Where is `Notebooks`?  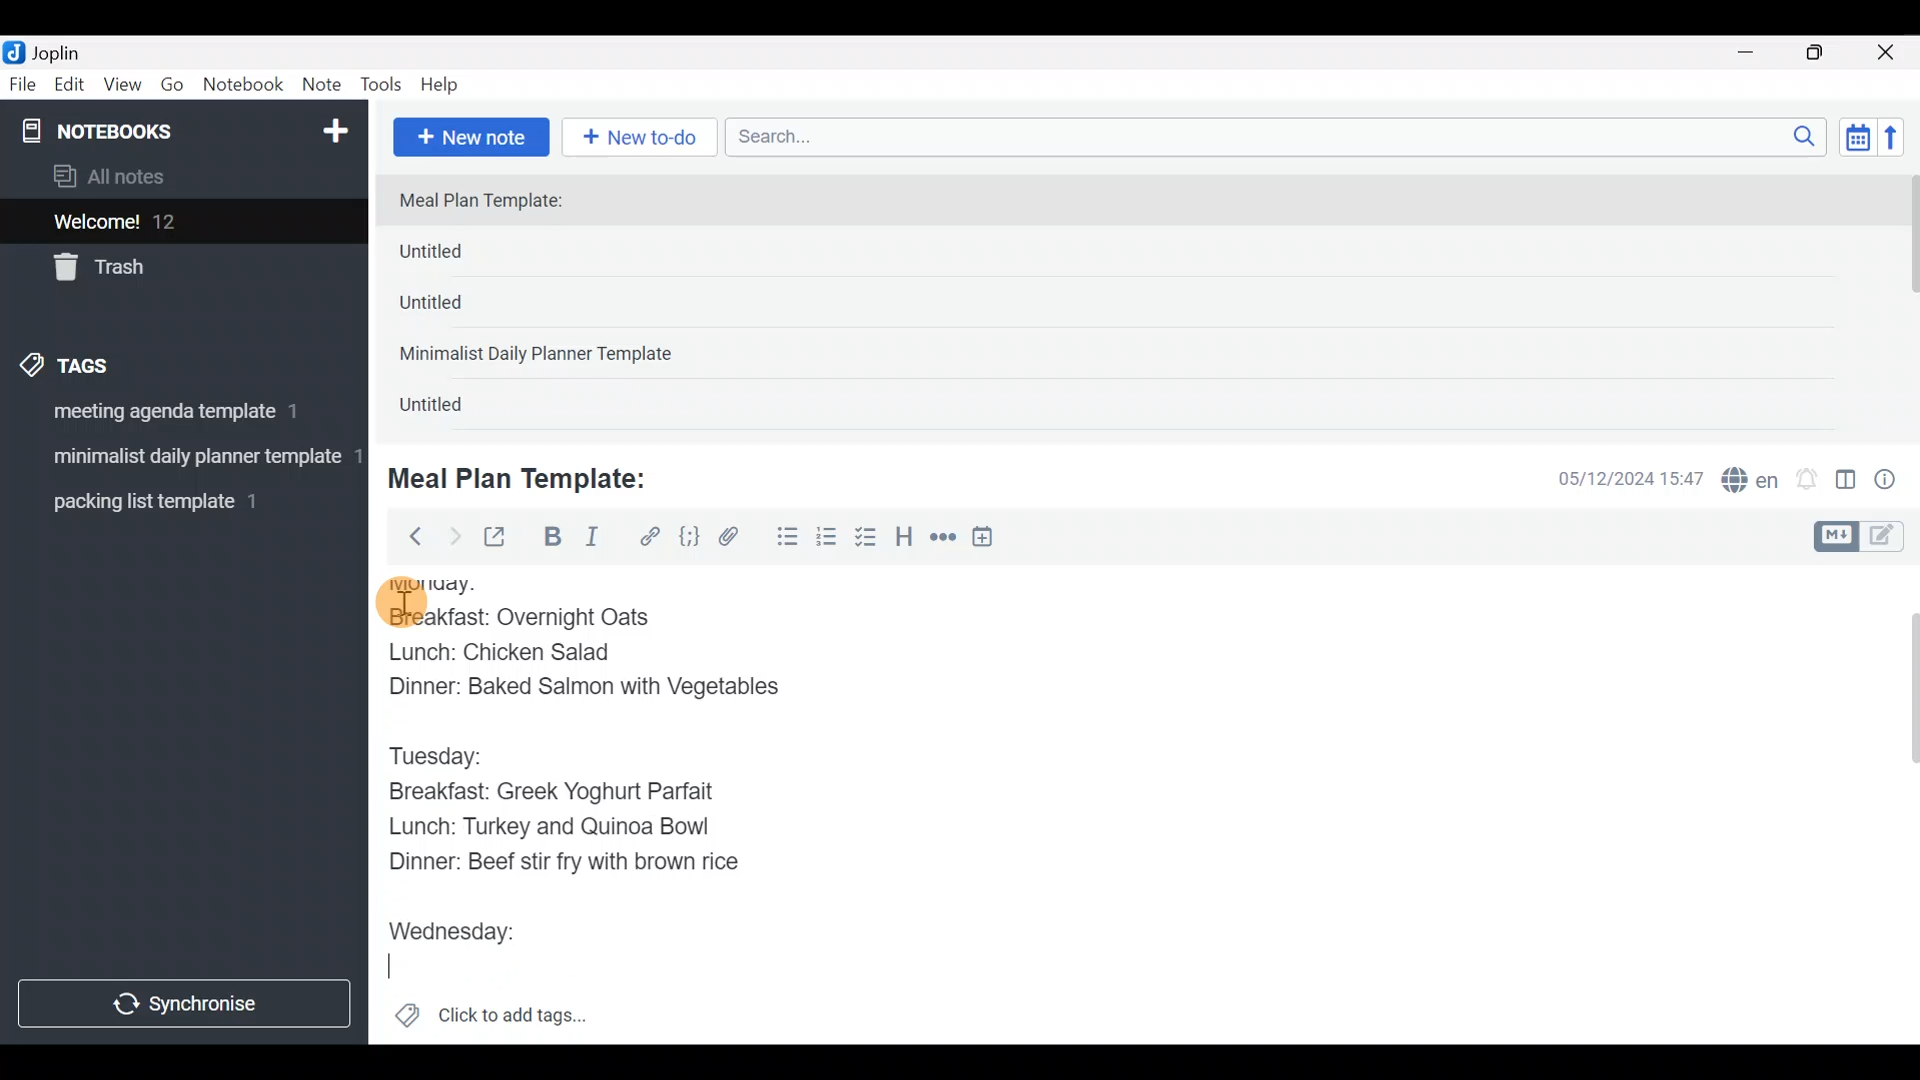 Notebooks is located at coordinates (141, 130).